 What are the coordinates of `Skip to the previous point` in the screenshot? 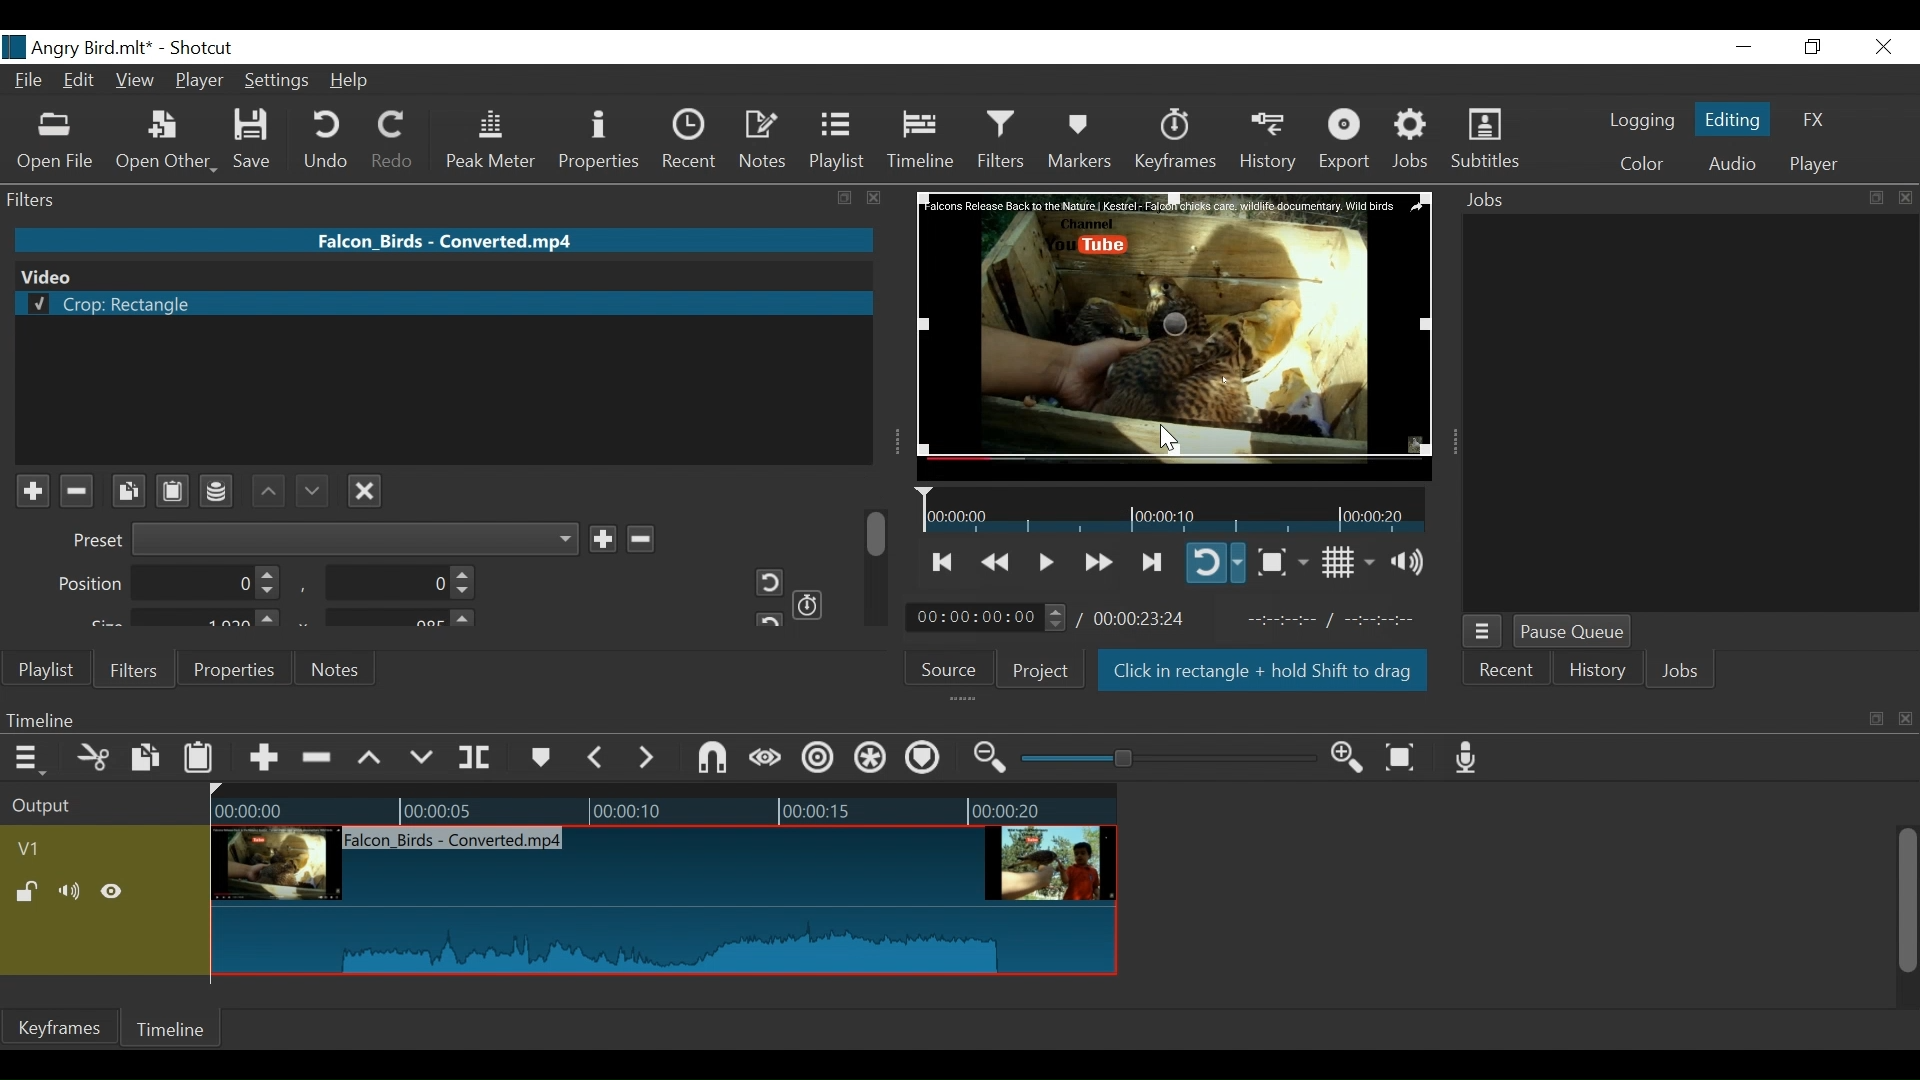 It's located at (944, 562).